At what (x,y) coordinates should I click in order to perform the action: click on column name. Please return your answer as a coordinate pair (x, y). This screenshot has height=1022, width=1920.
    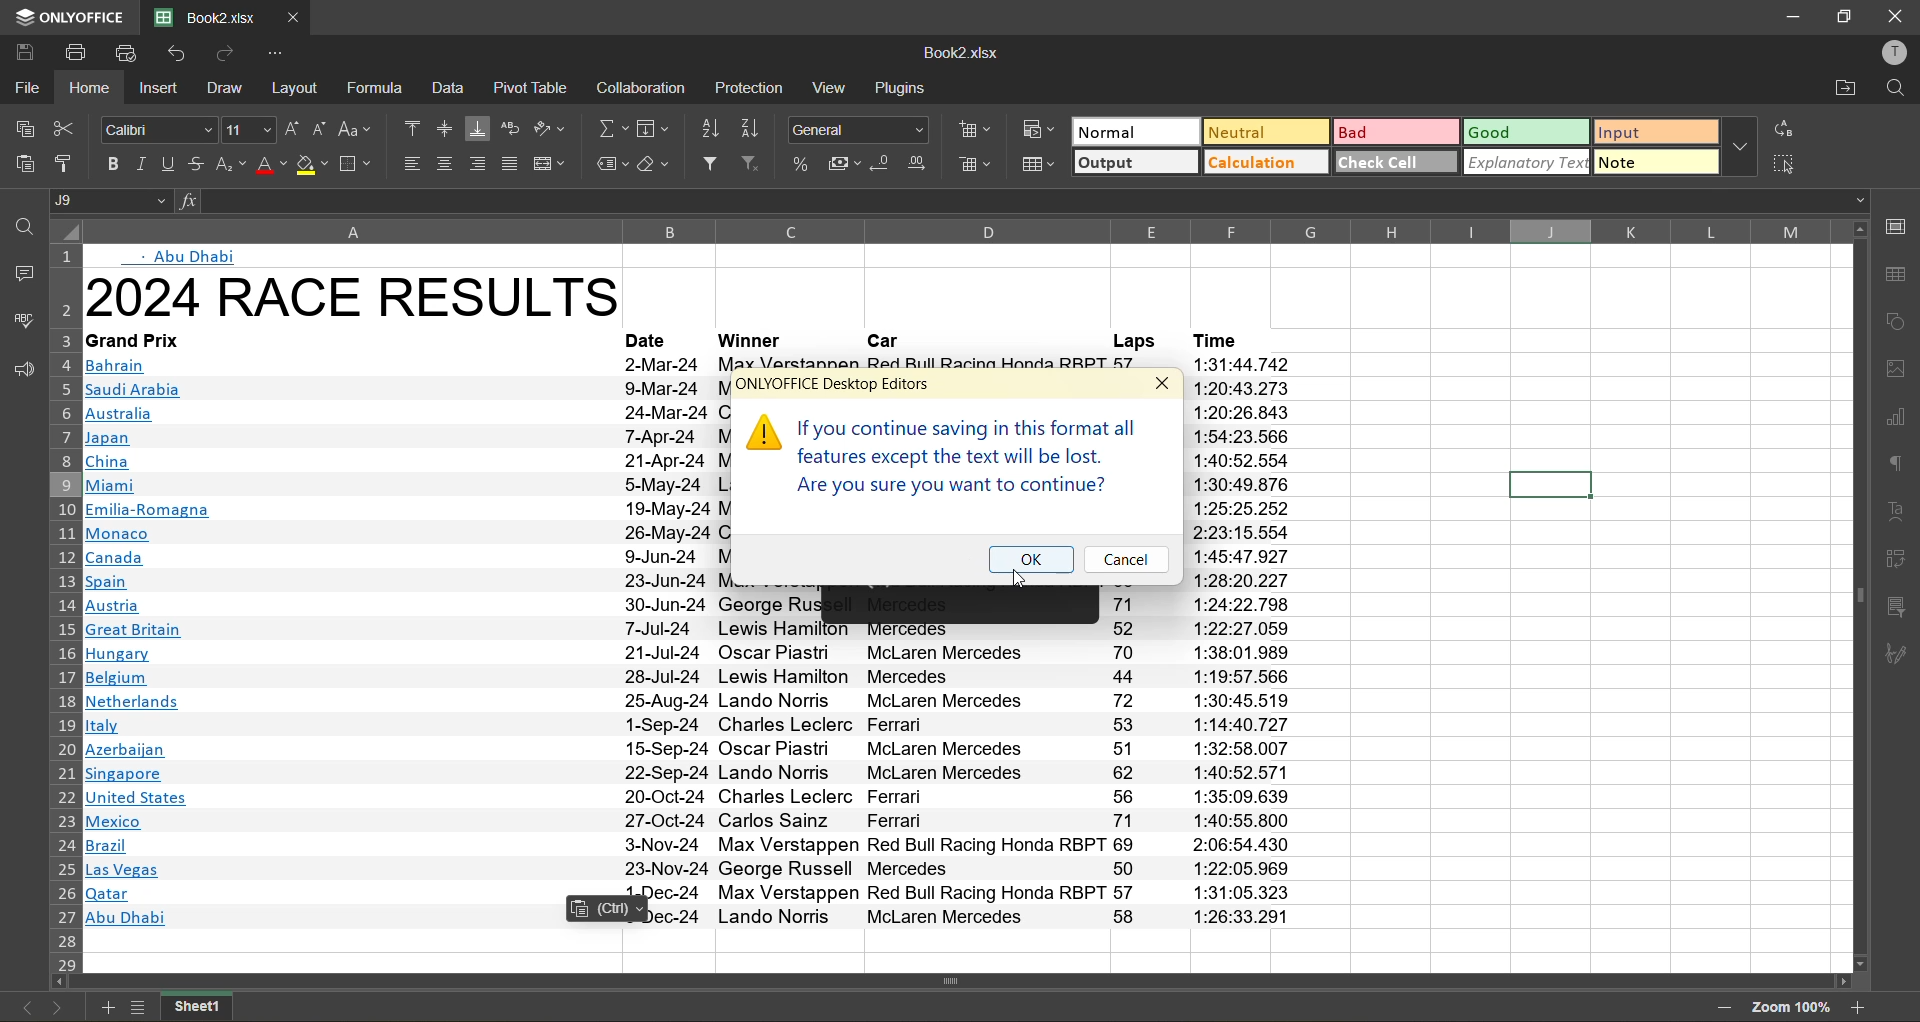
    Looking at the image, I should click on (950, 230).